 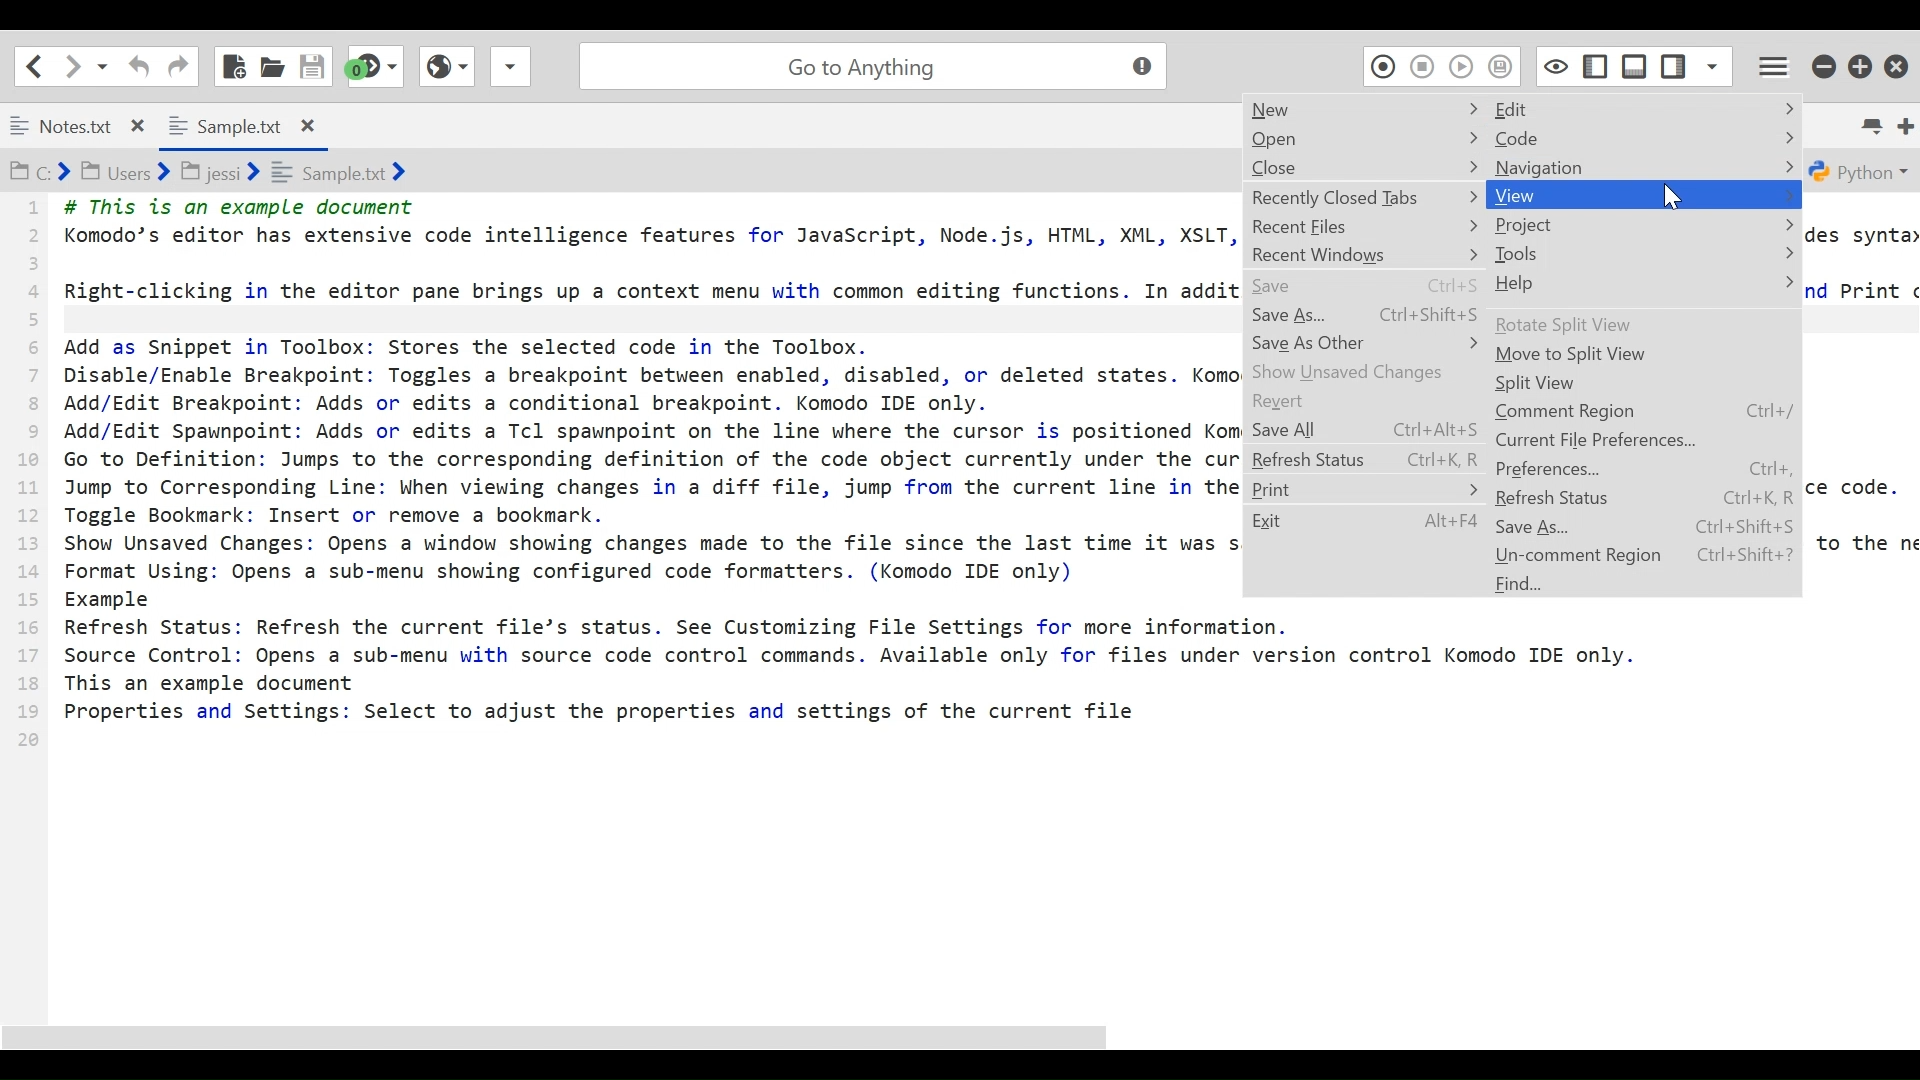 I want to click on List all tabs, so click(x=1870, y=122).